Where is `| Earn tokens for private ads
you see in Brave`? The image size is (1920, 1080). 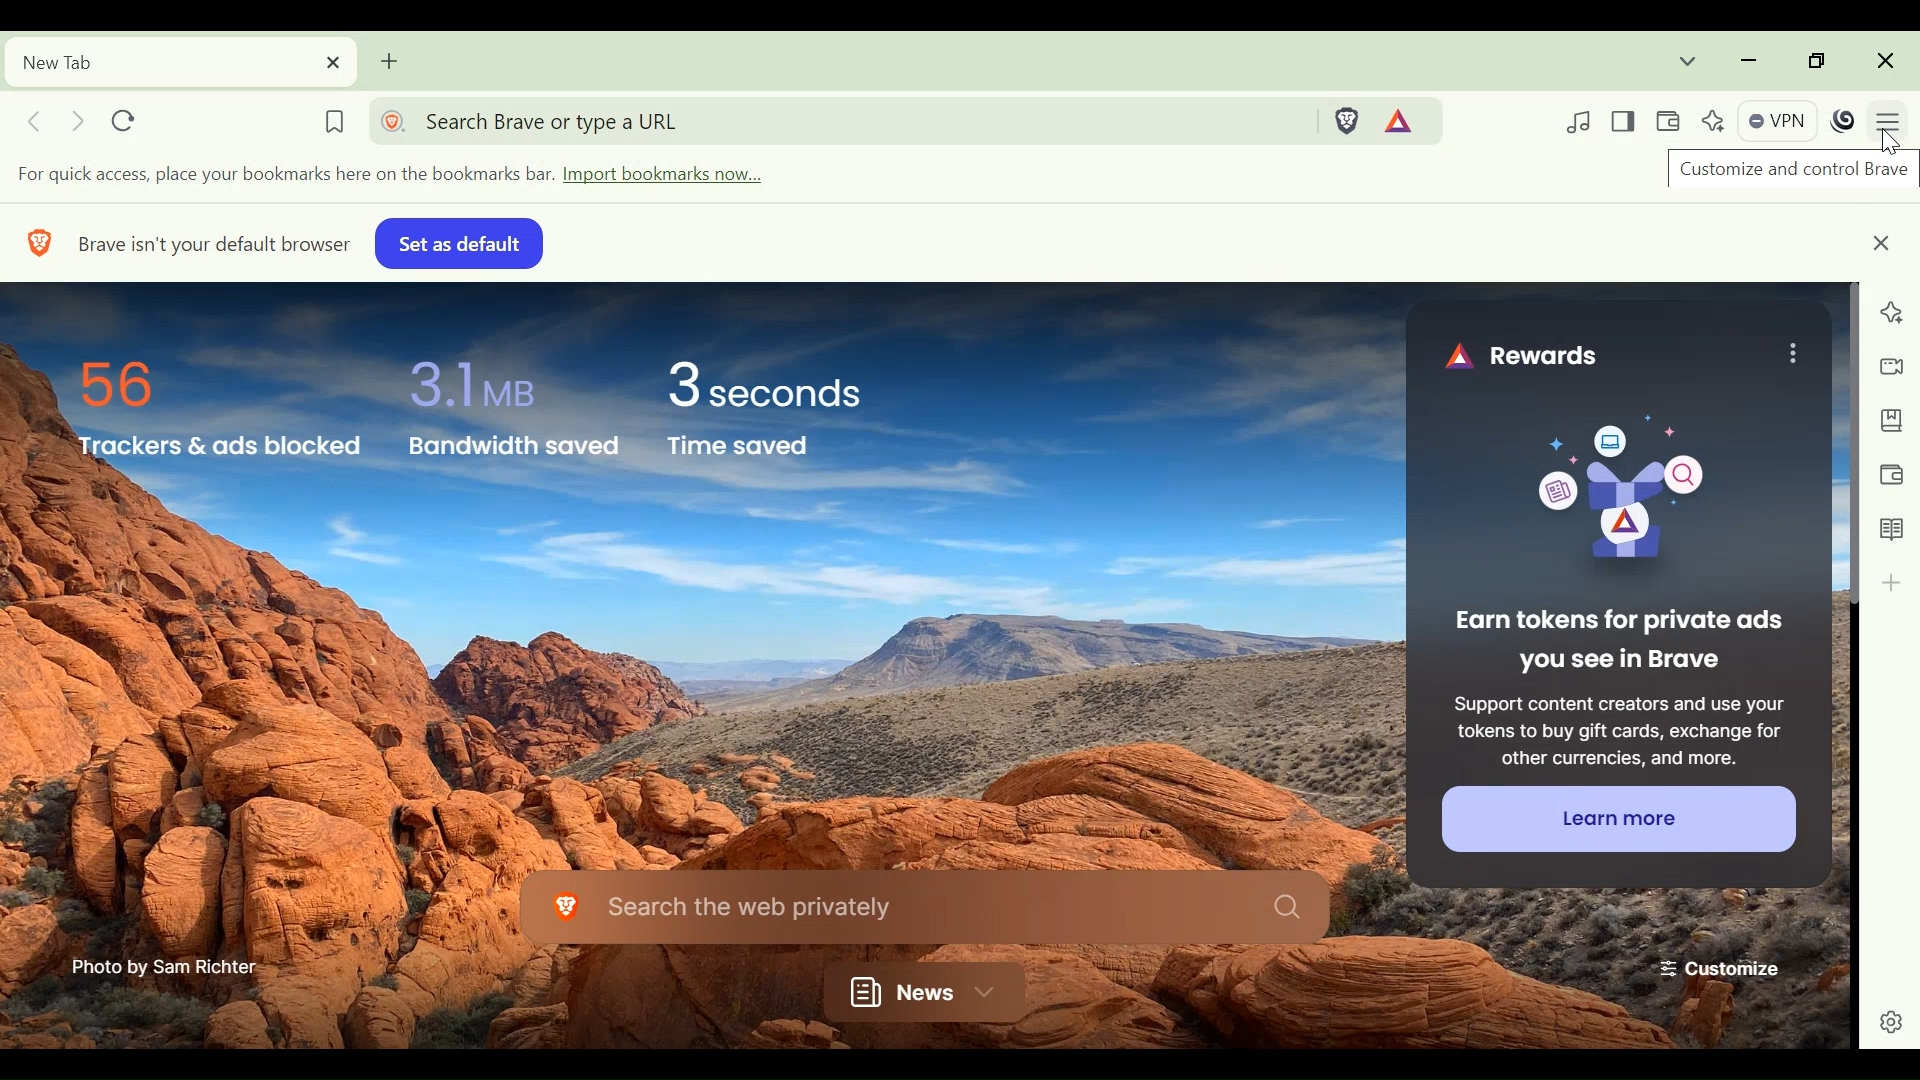 | Earn tokens for private ads
you see in Brave is located at coordinates (1616, 643).